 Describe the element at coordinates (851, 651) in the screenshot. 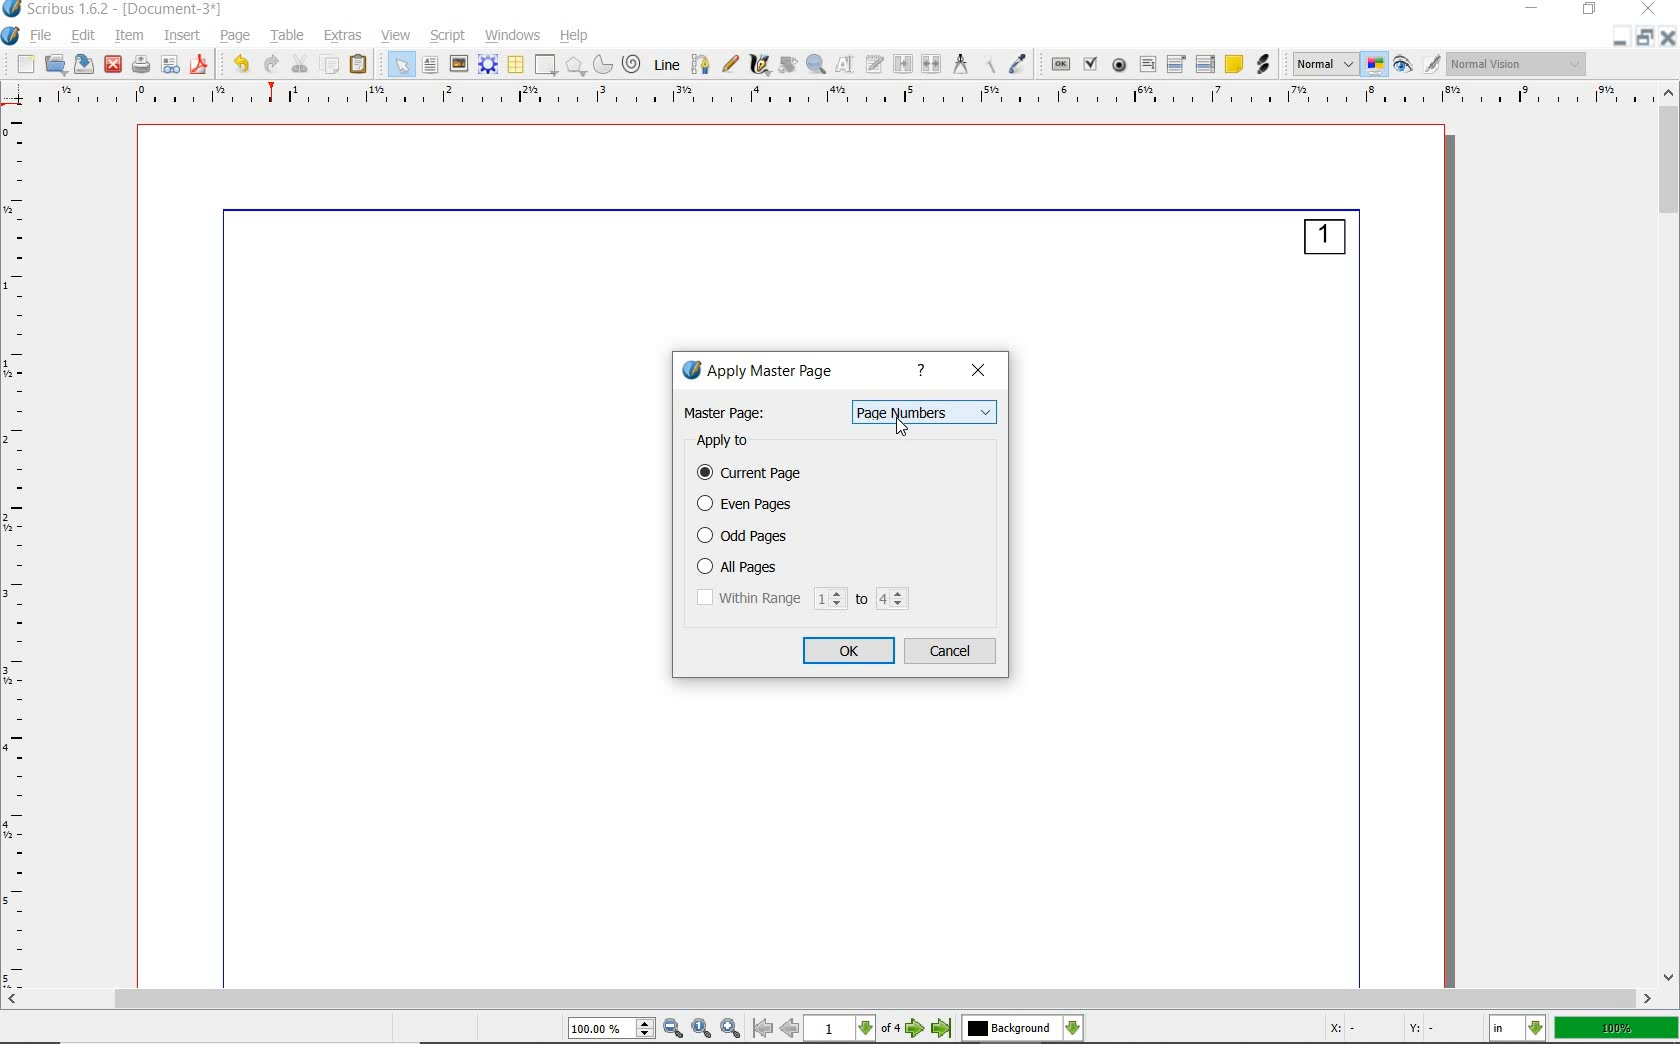

I see `ok` at that location.